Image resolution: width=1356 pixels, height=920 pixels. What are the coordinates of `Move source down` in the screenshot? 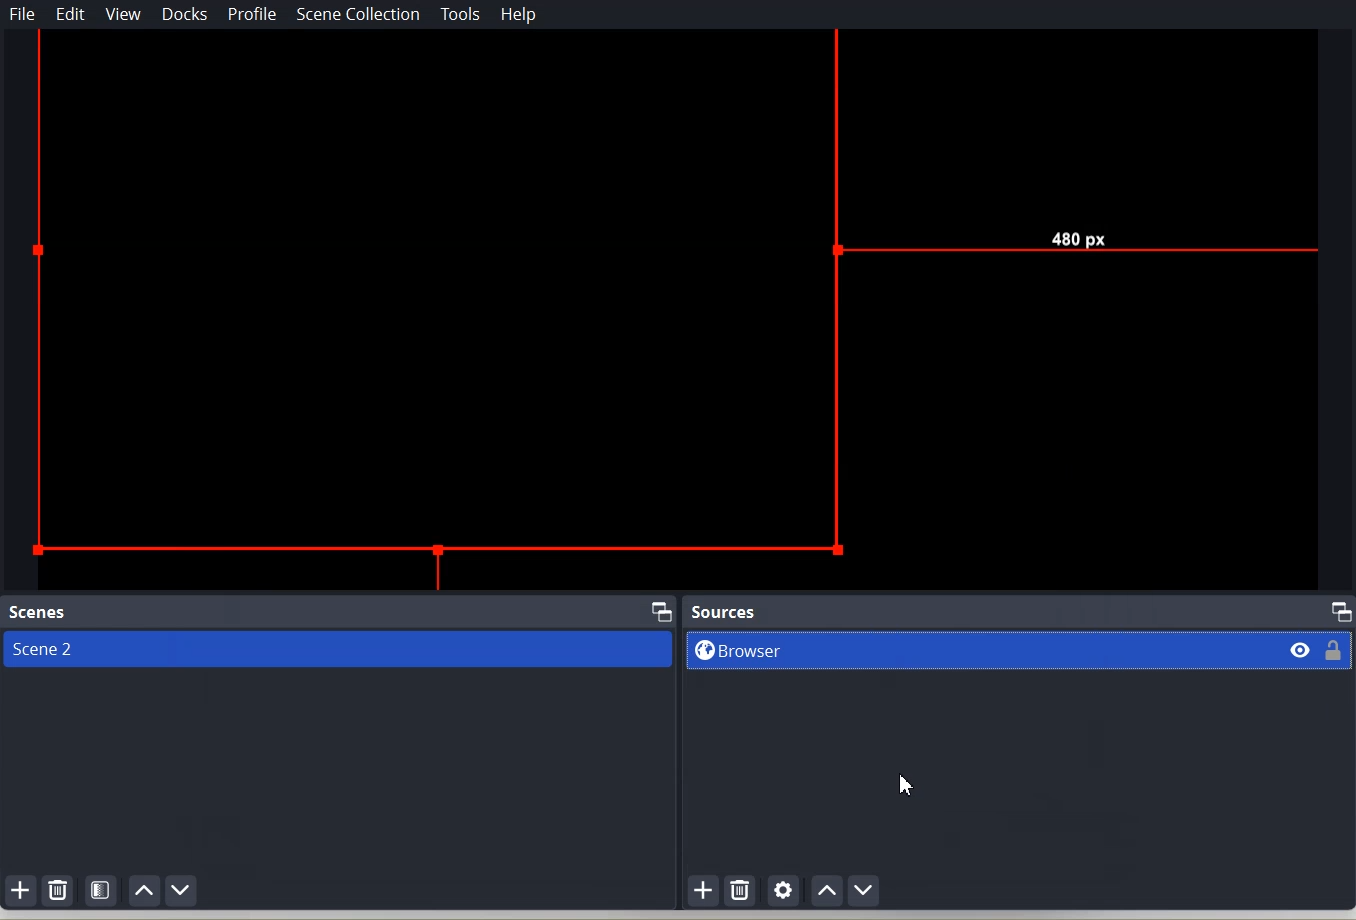 It's located at (865, 890).